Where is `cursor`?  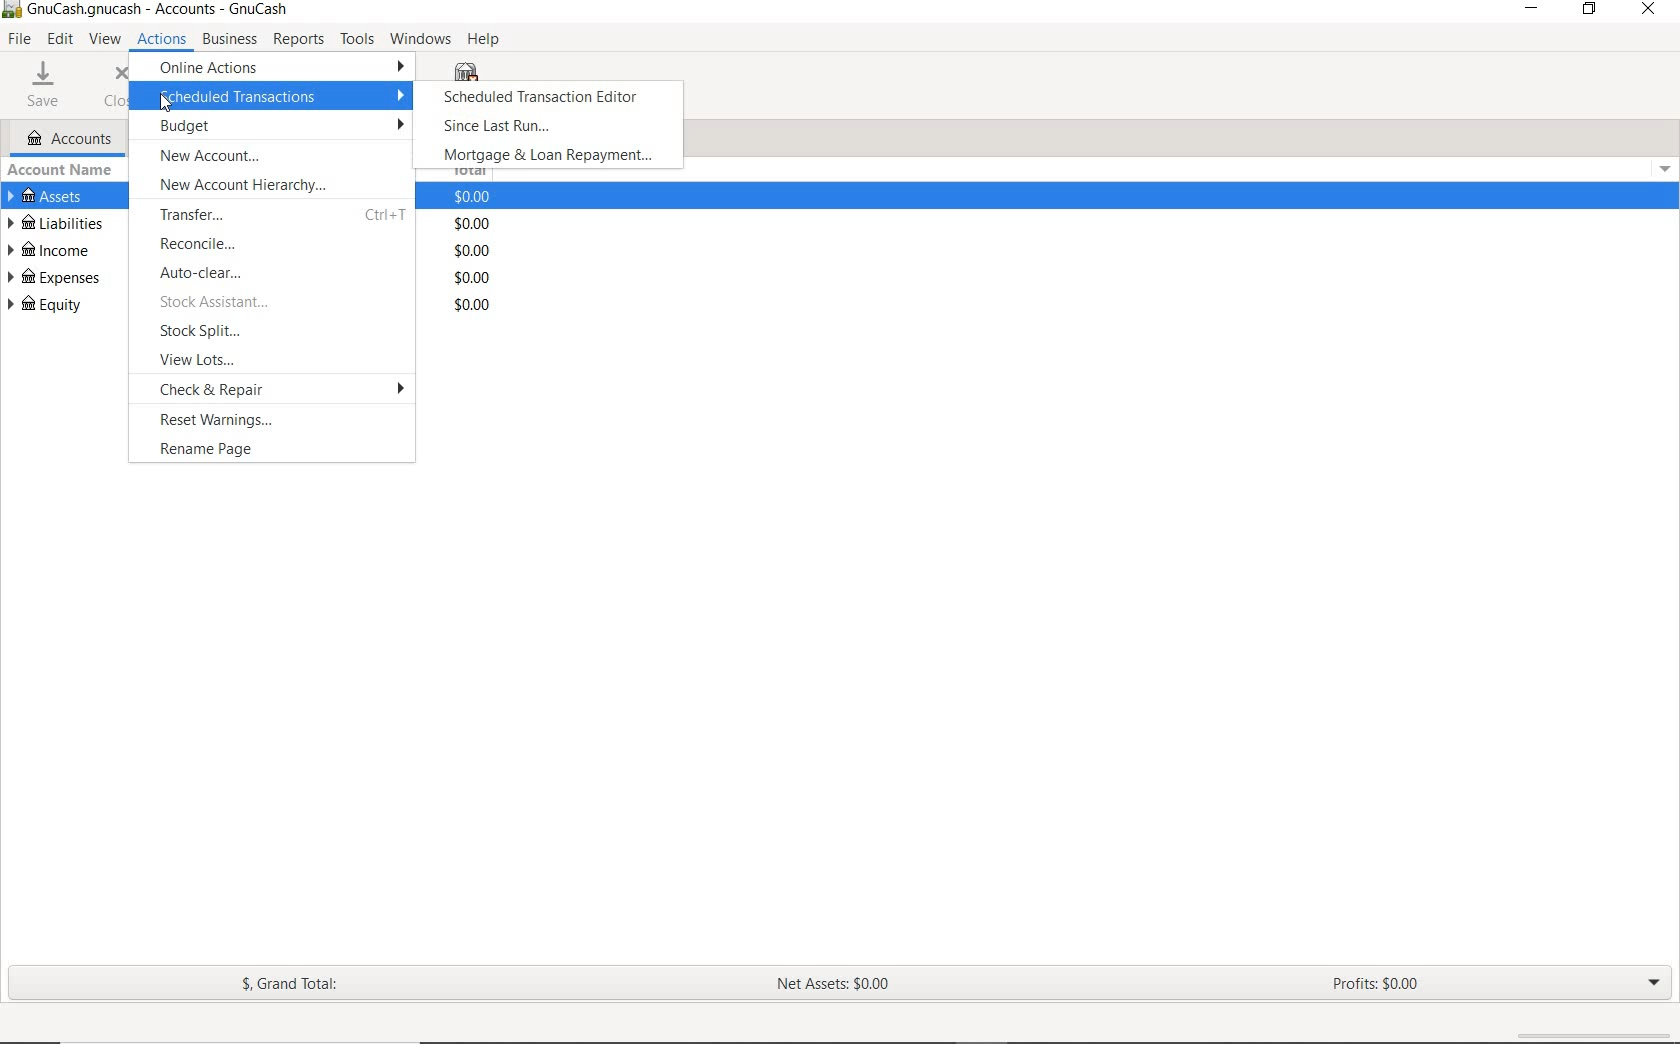
cursor is located at coordinates (167, 103).